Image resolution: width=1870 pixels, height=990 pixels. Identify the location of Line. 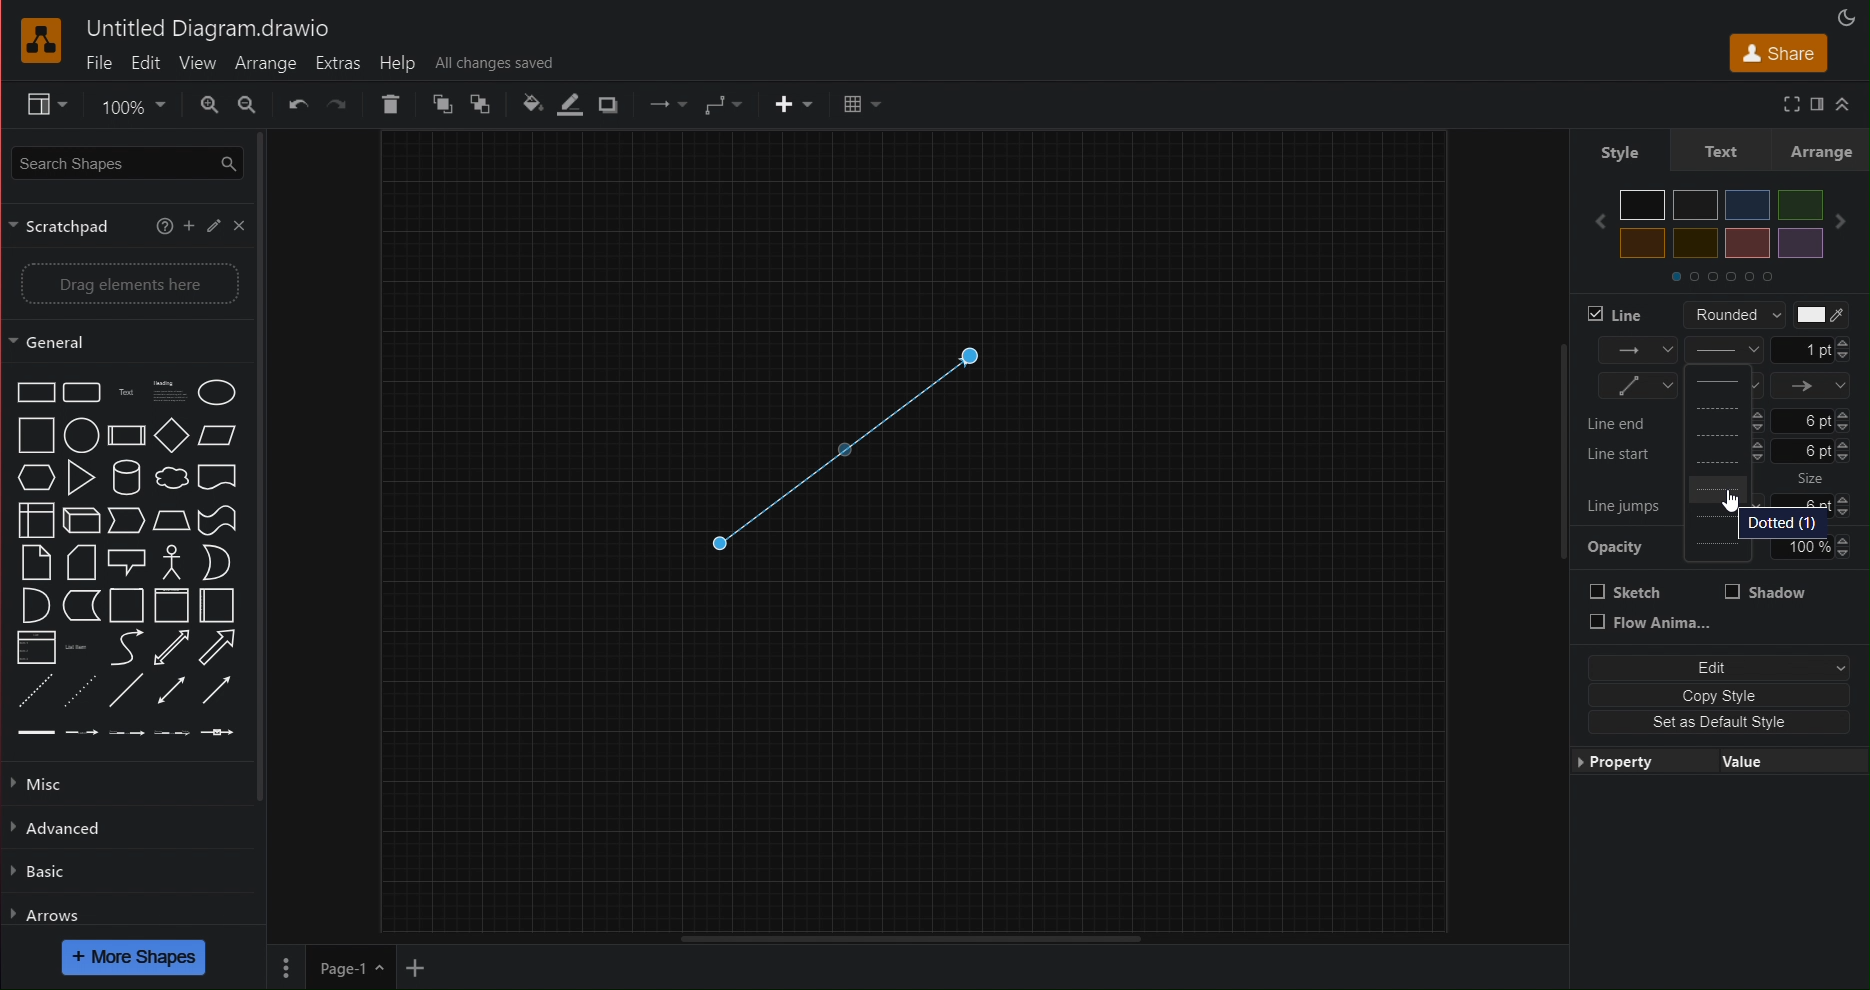
(1619, 314).